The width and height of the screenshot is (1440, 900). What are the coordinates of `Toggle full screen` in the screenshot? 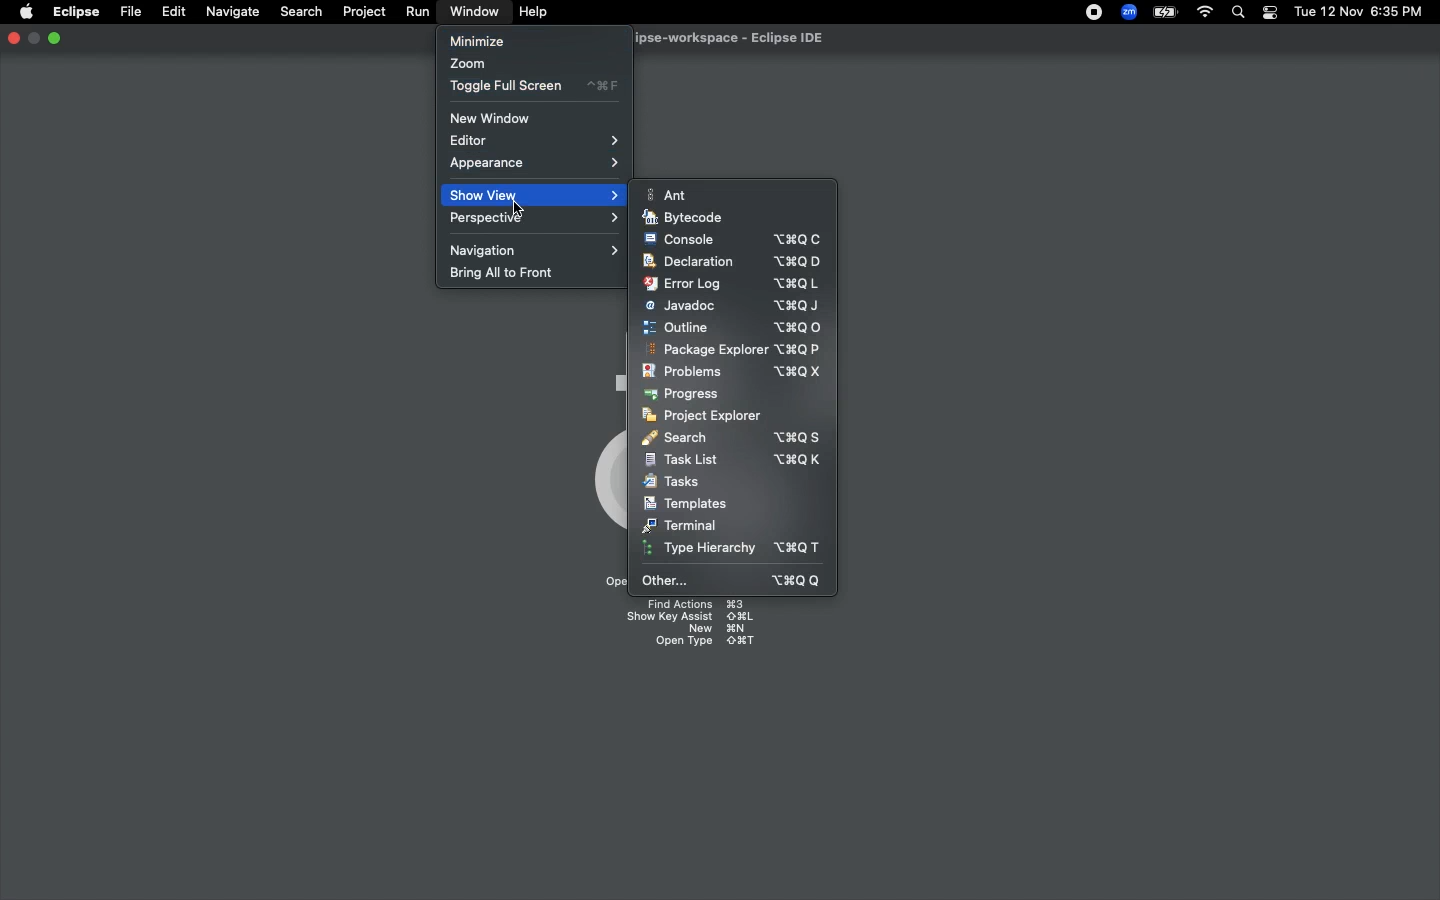 It's located at (534, 86).